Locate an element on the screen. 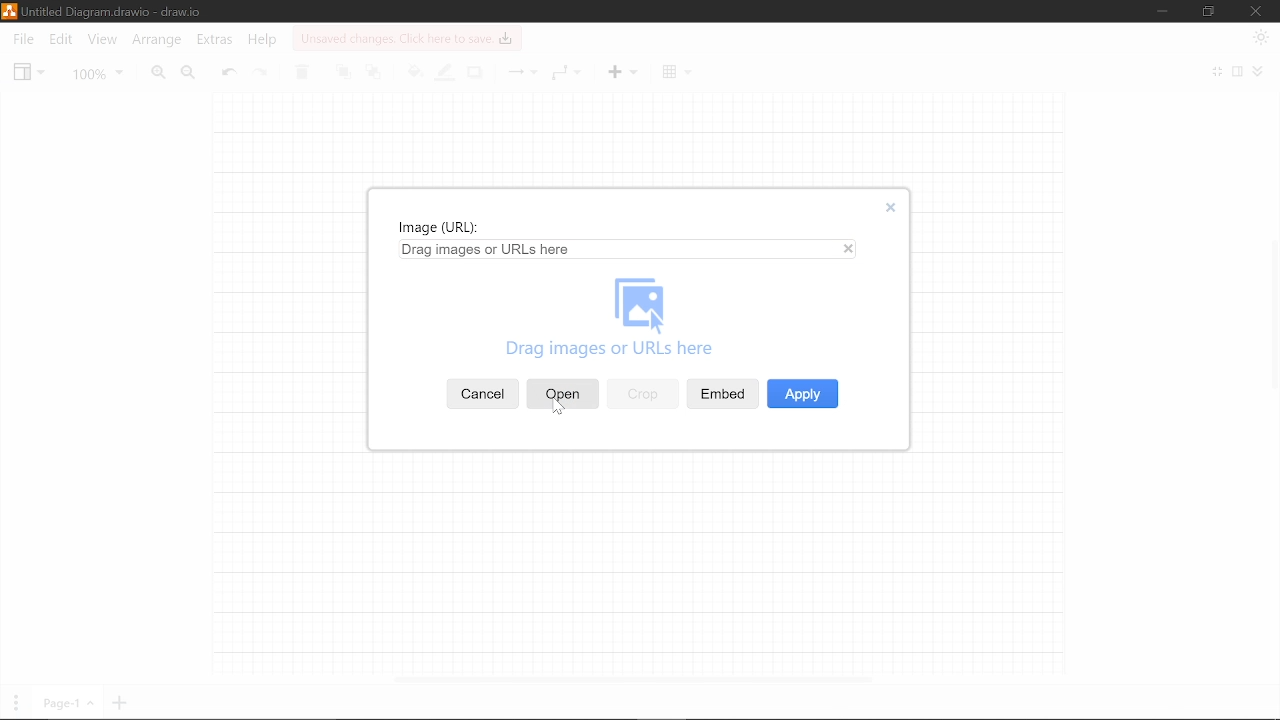 Image resolution: width=1280 pixels, height=720 pixels. Draw images or URL here is located at coordinates (641, 321).